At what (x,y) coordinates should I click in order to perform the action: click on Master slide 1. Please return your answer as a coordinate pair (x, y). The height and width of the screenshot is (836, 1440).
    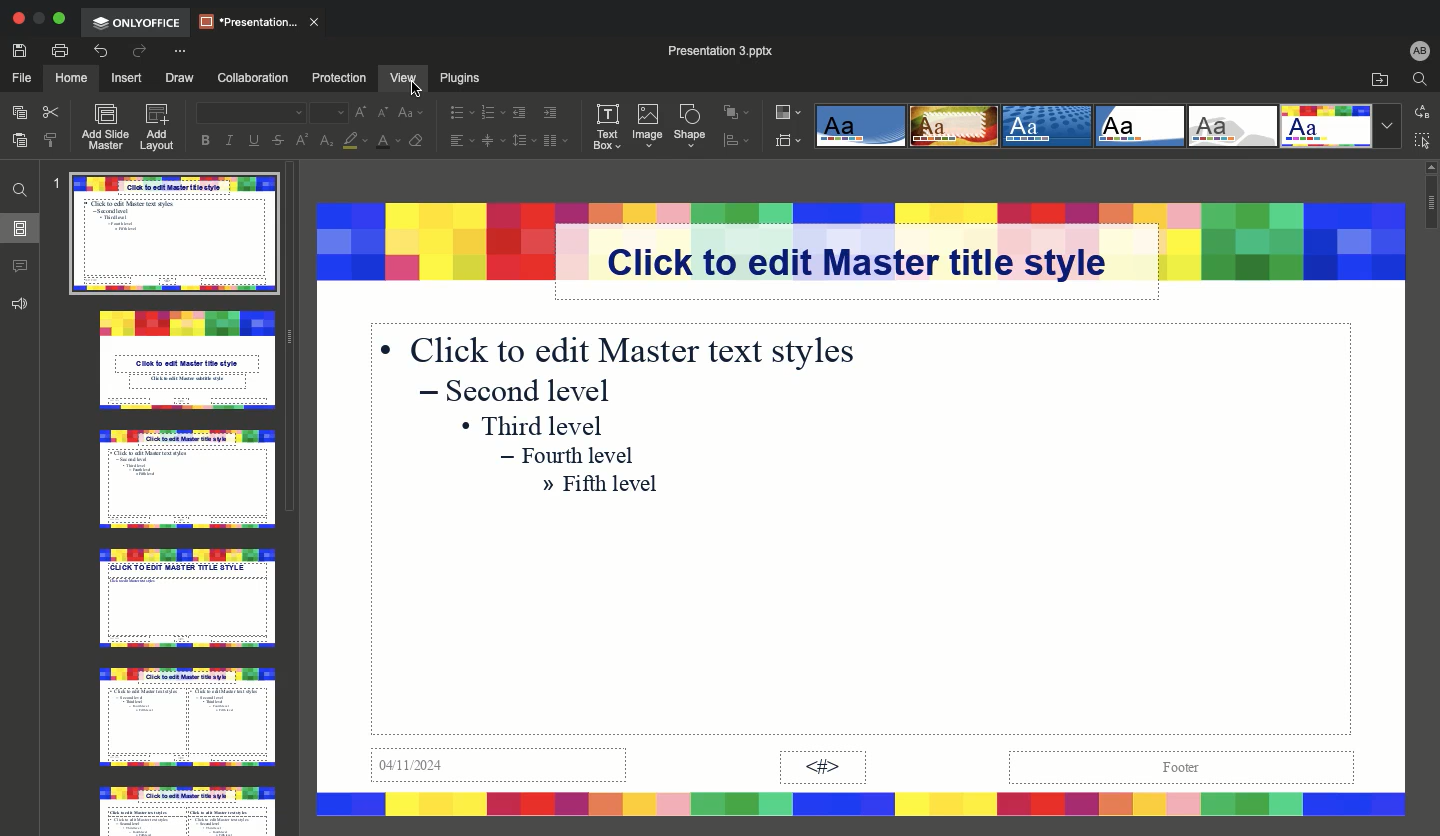
    Looking at the image, I should click on (175, 238).